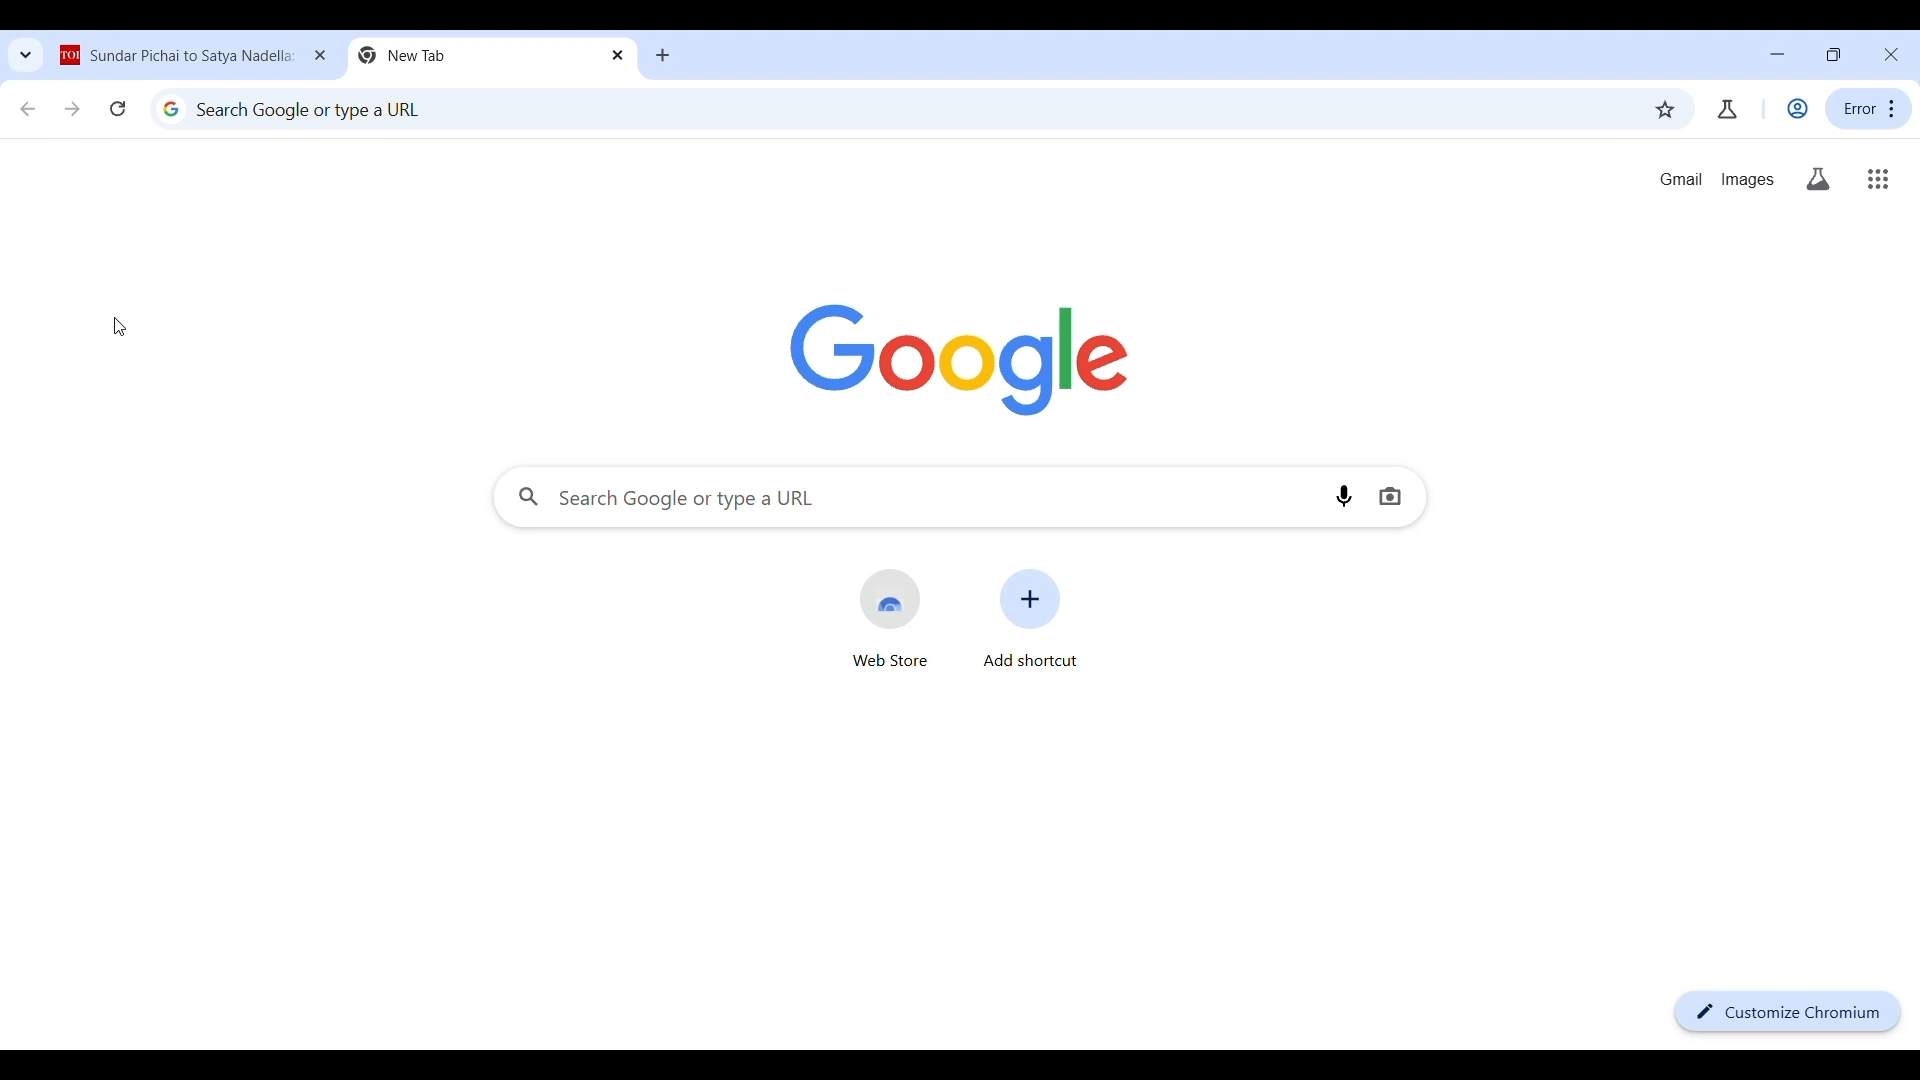 Image resolution: width=1920 pixels, height=1080 pixels. Describe the element at coordinates (118, 109) in the screenshot. I see `Reload current page` at that location.